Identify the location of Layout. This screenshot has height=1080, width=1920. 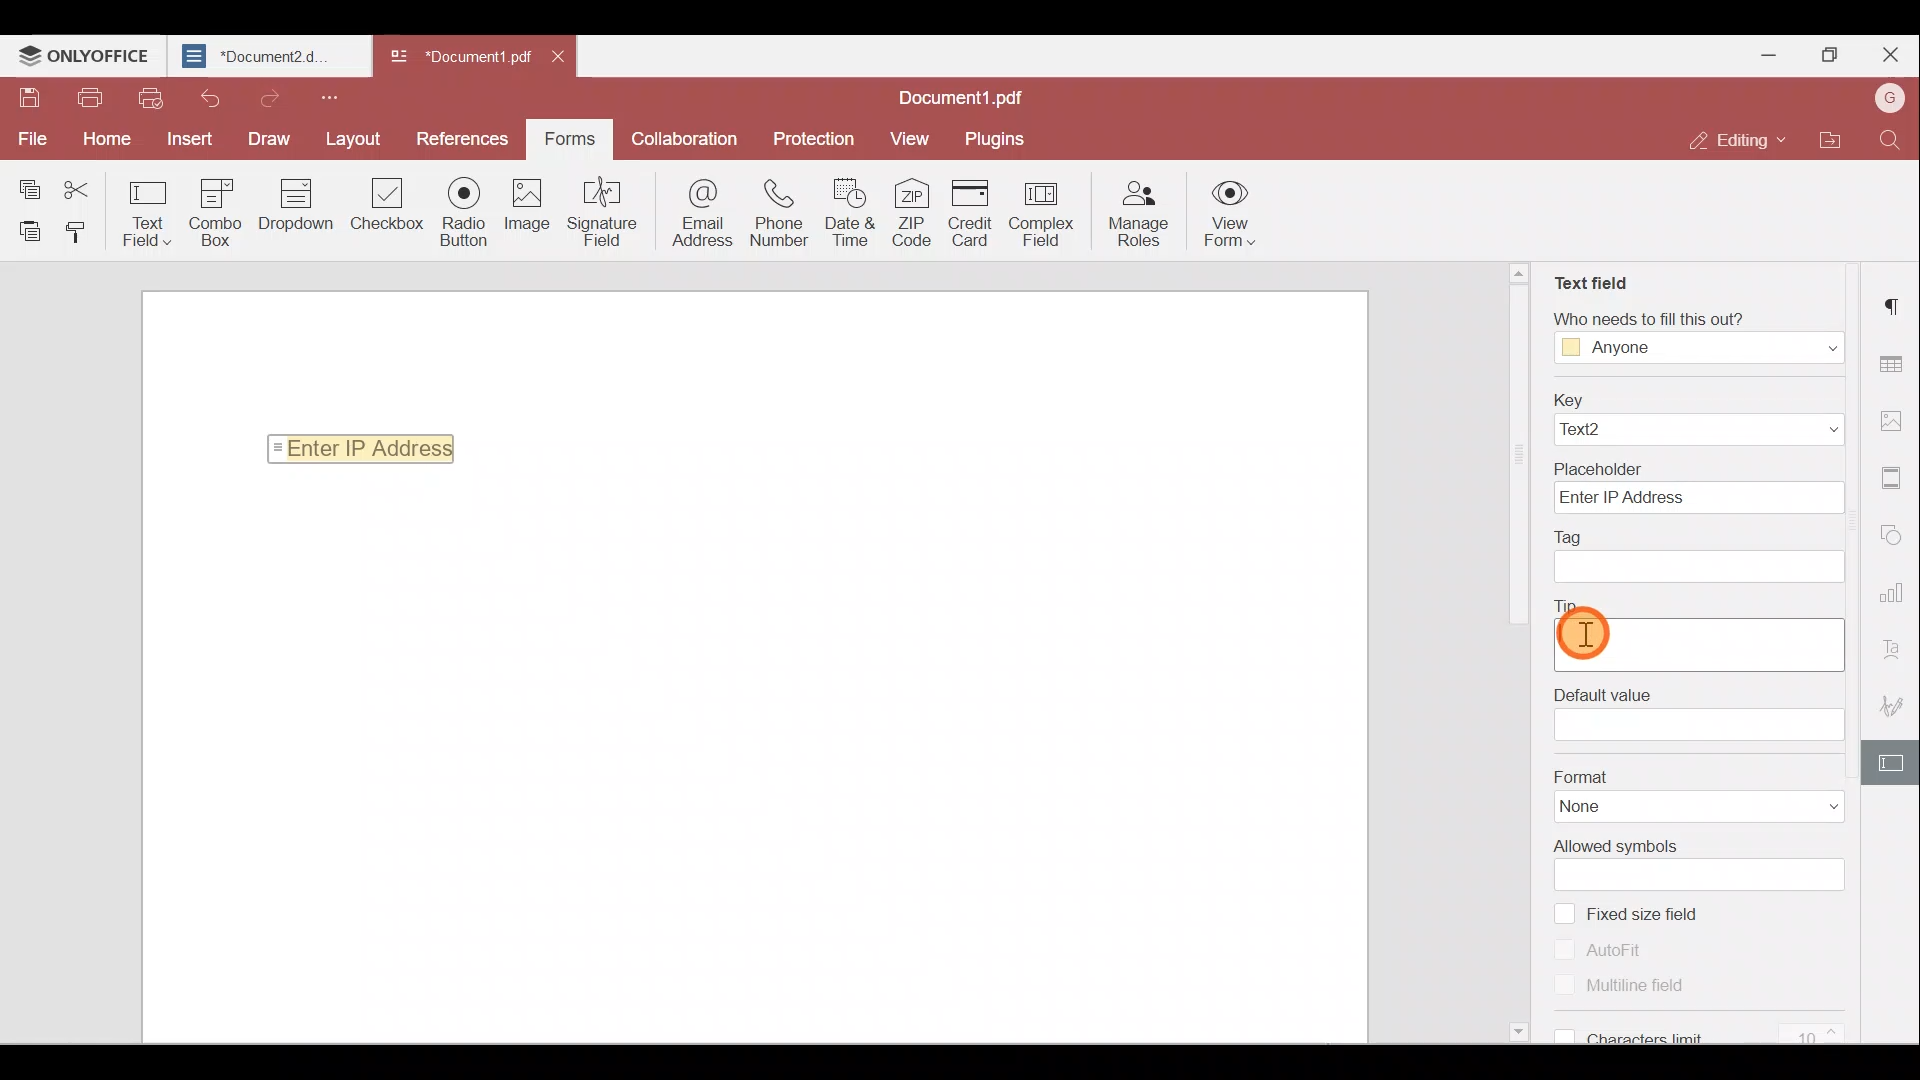
(352, 137).